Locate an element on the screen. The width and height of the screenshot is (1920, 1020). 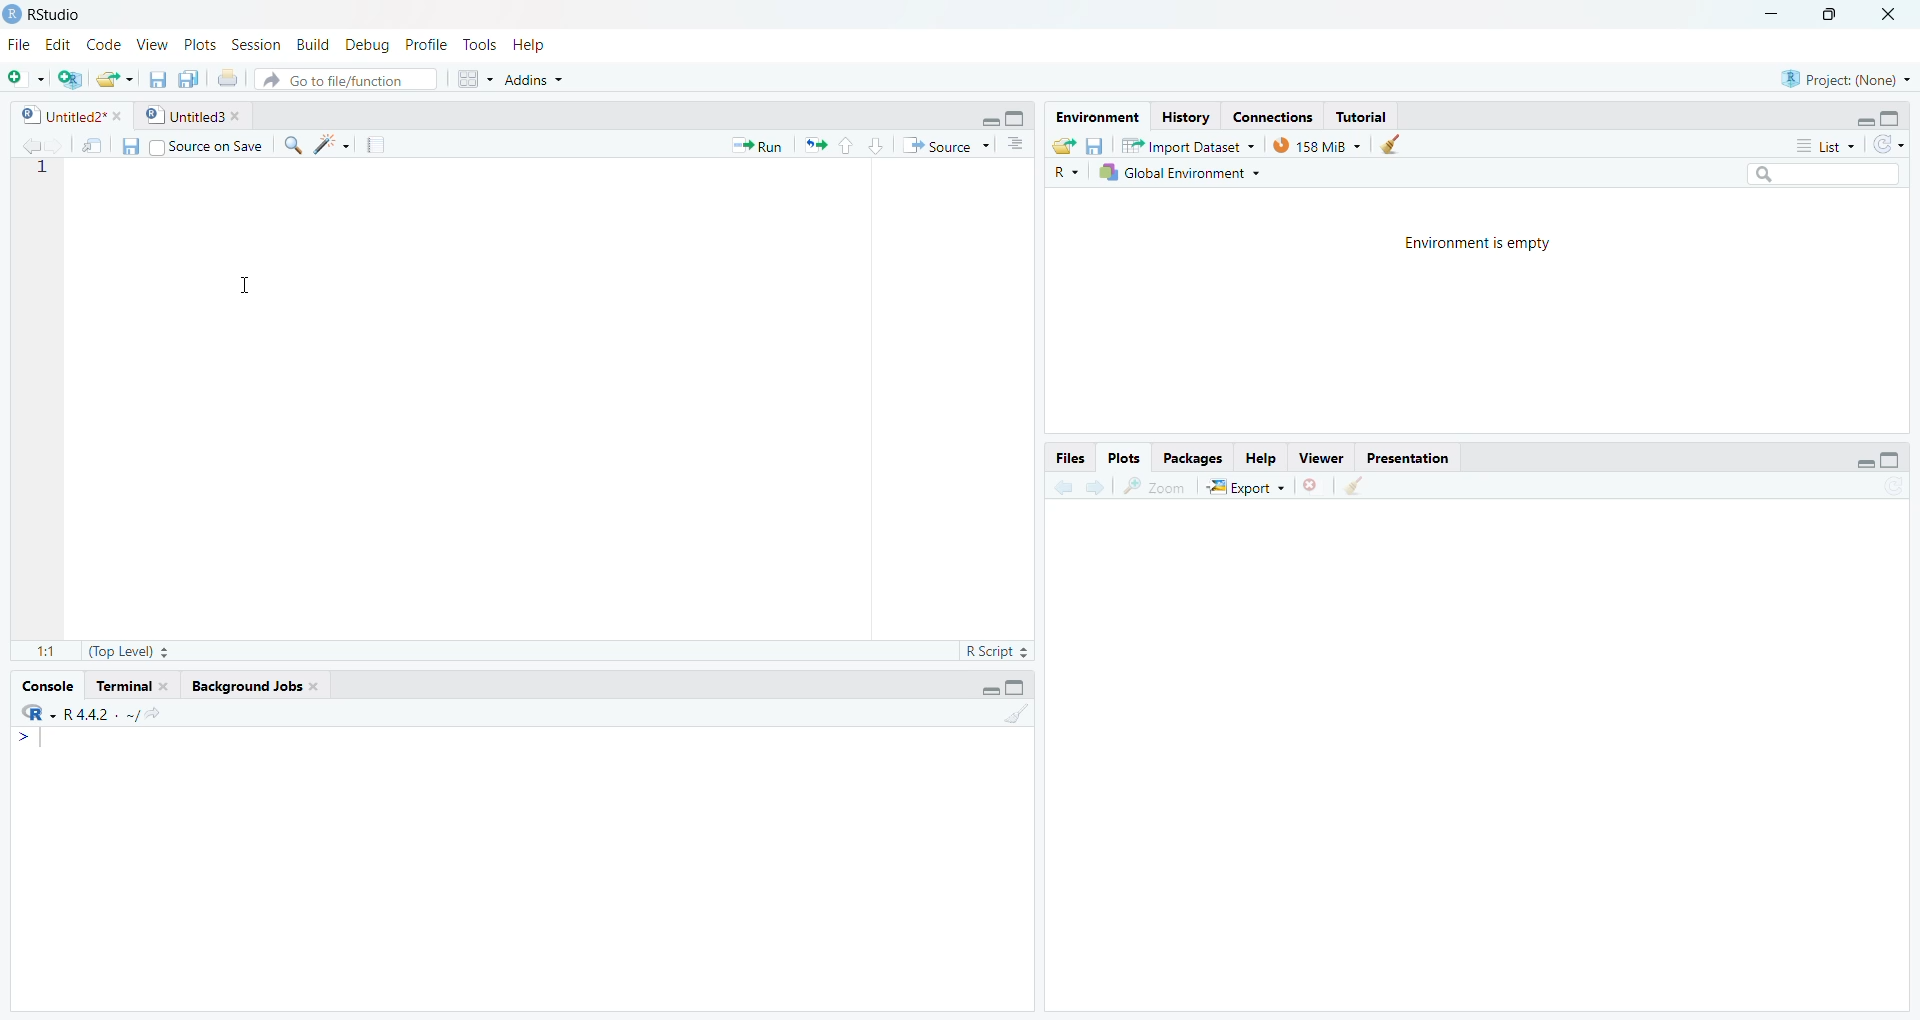
RStudio is located at coordinates (53, 14).